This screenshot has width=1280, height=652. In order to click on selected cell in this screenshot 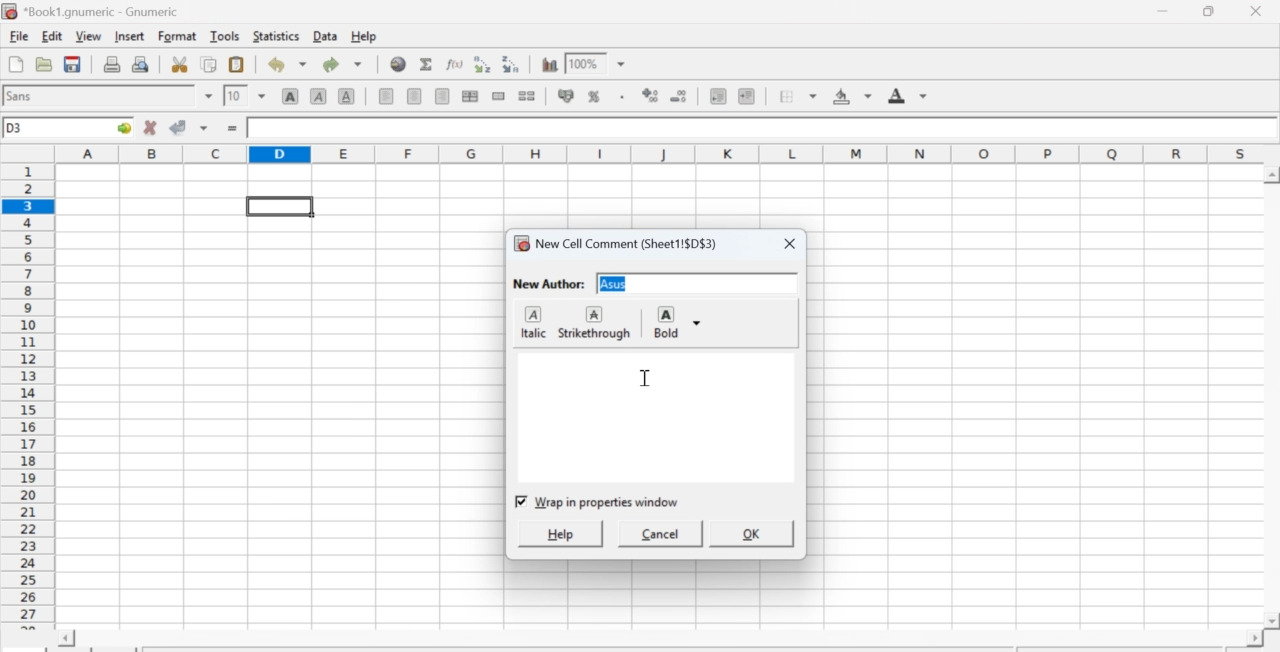, I will do `click(279, 205)`.